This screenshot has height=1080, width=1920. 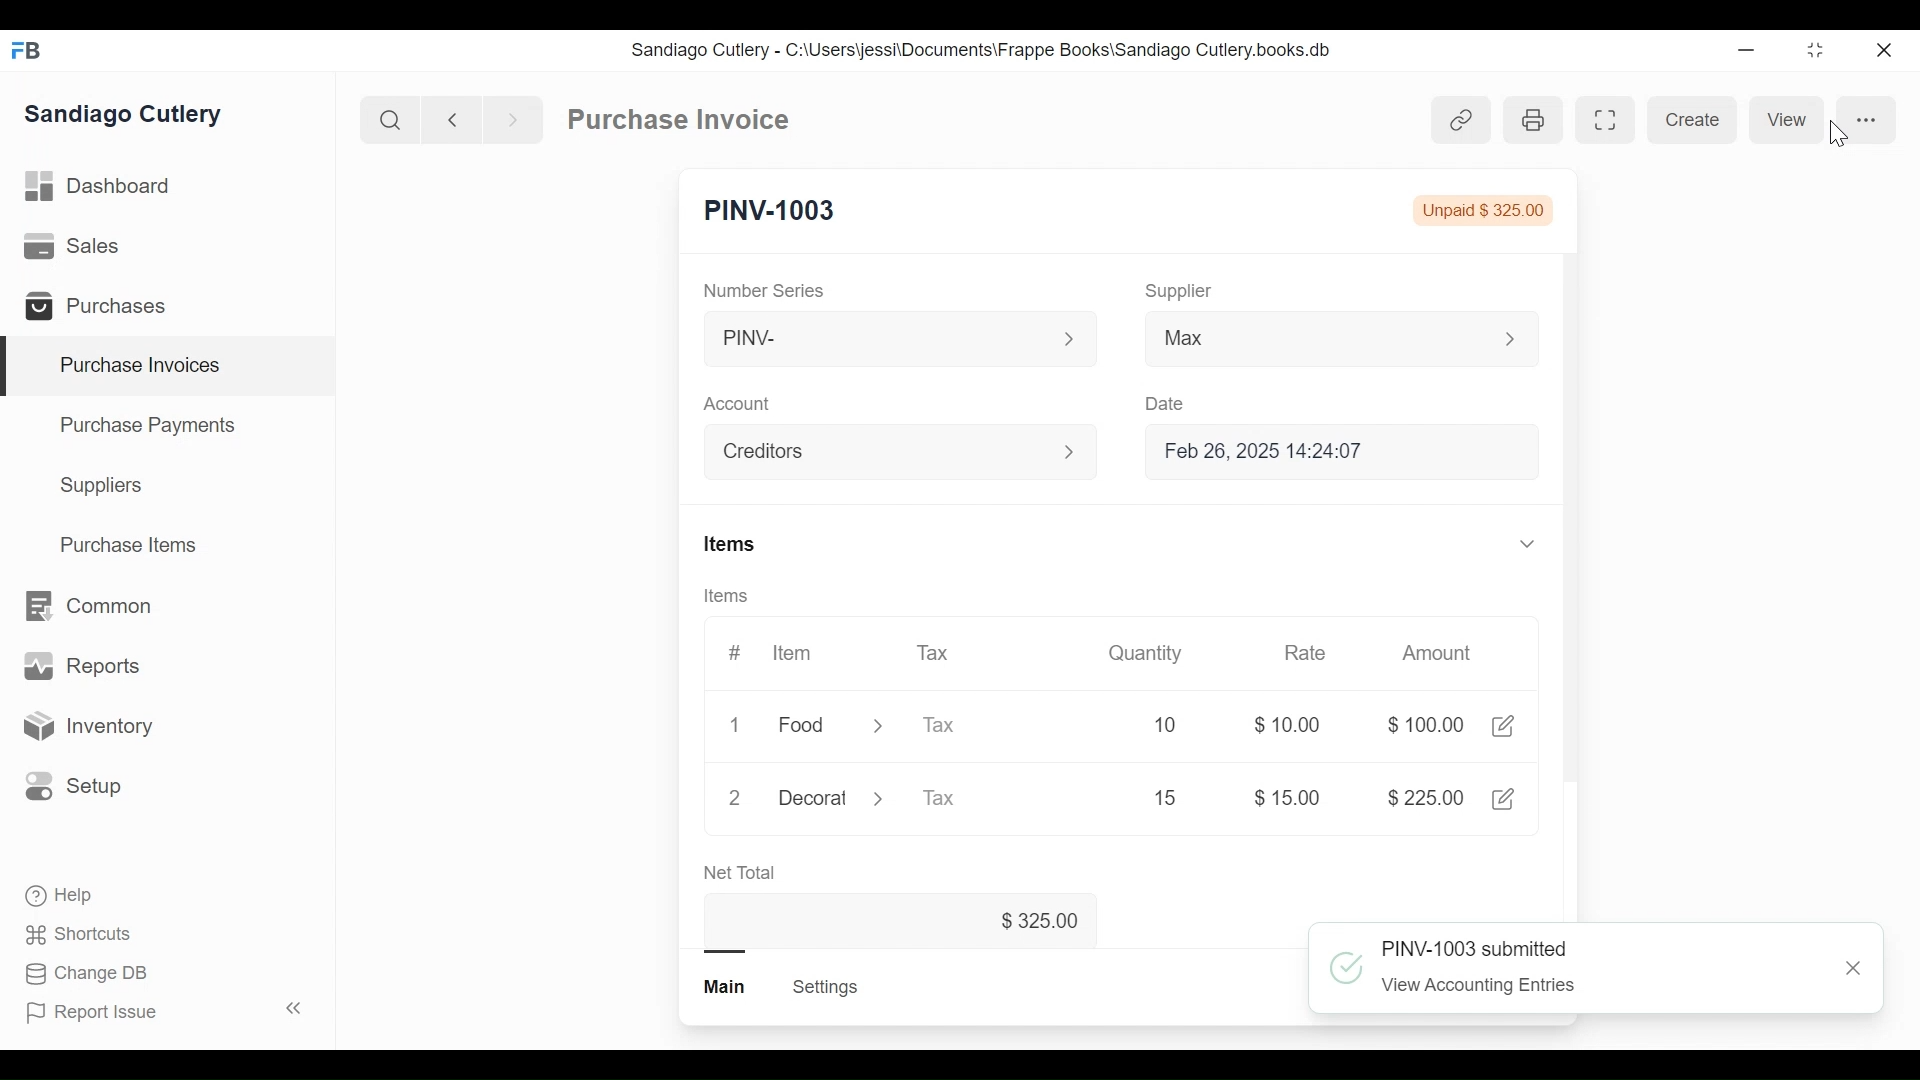 I want to click on PINV-, so click(x=876, y=339).